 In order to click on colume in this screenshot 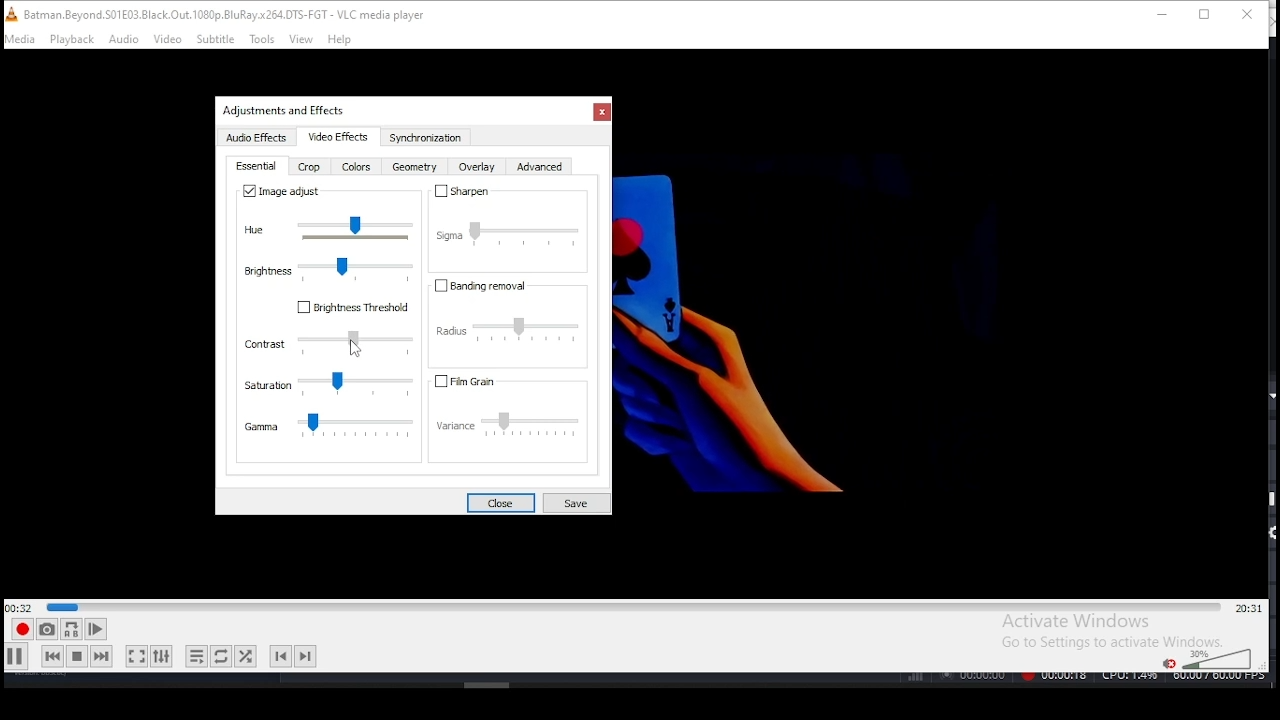, I will do `click(1216, 658)`.